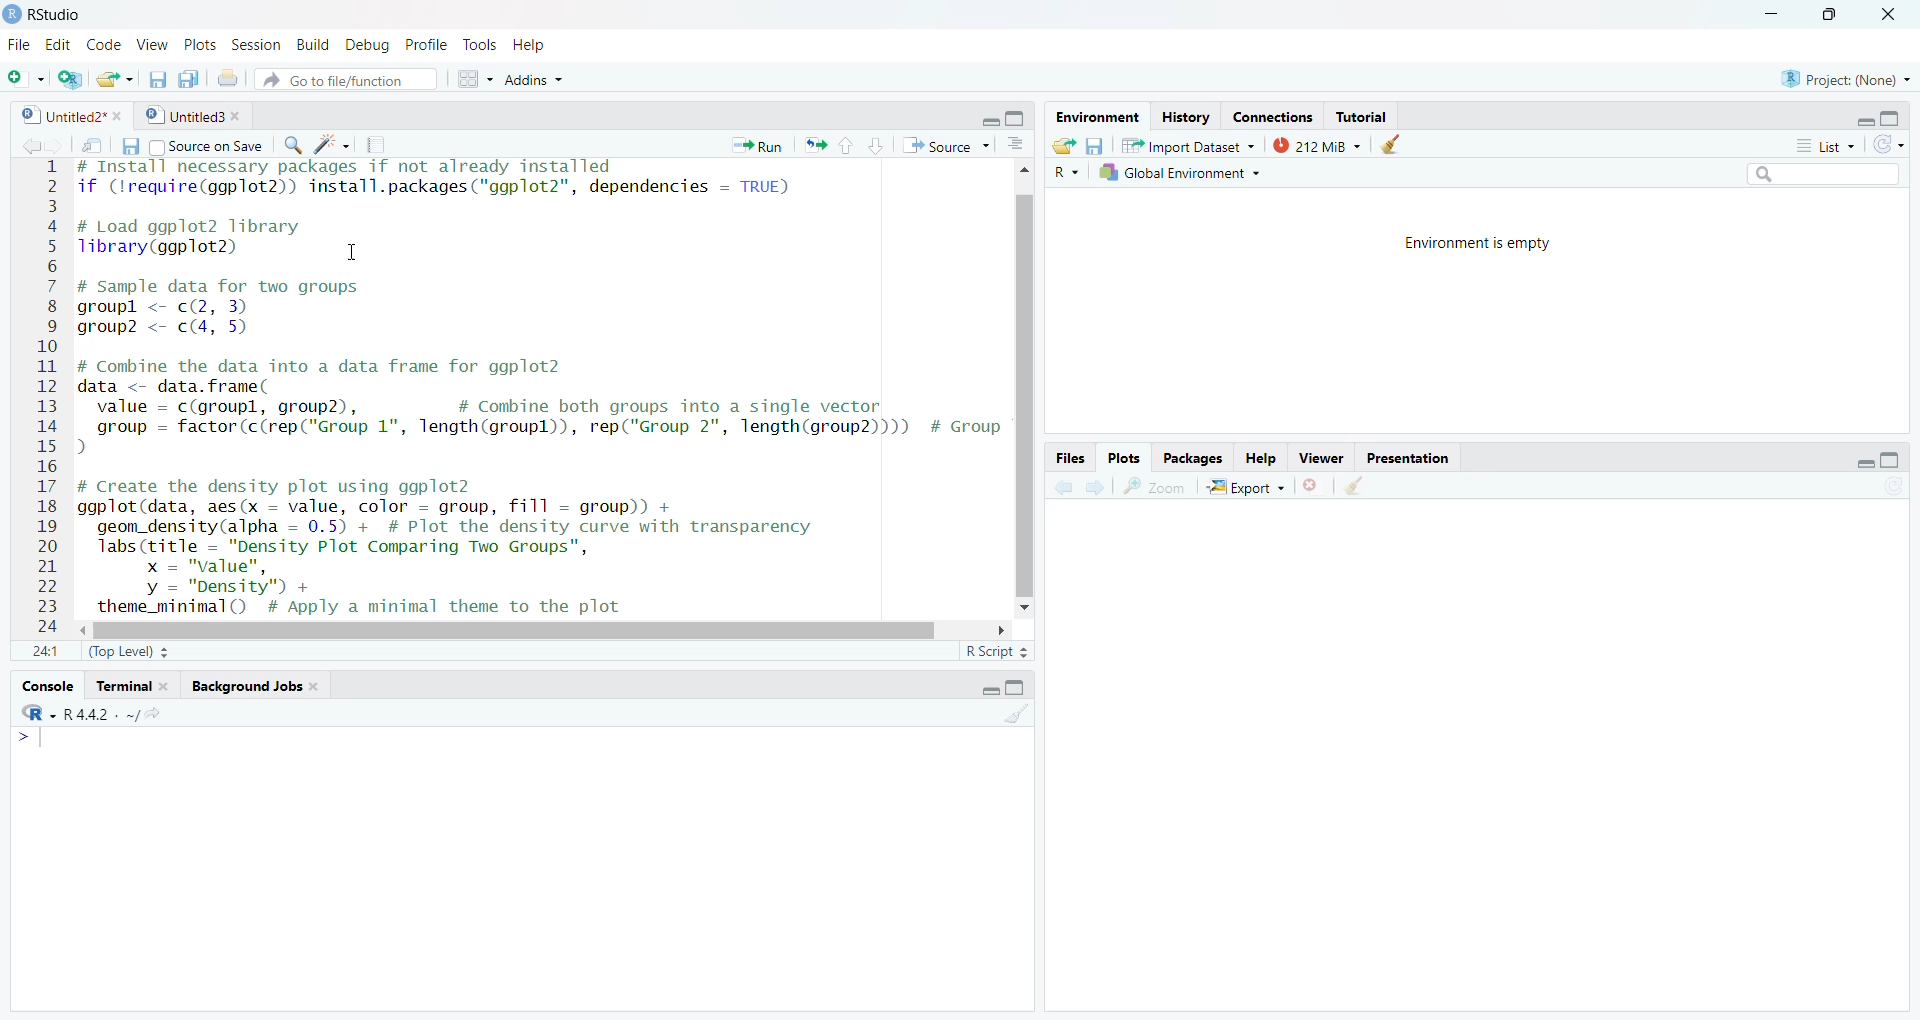  What do you see at coordinates (1893, 461) in the screenshot?
I see `maximize` at bounding box center [1893, 461].